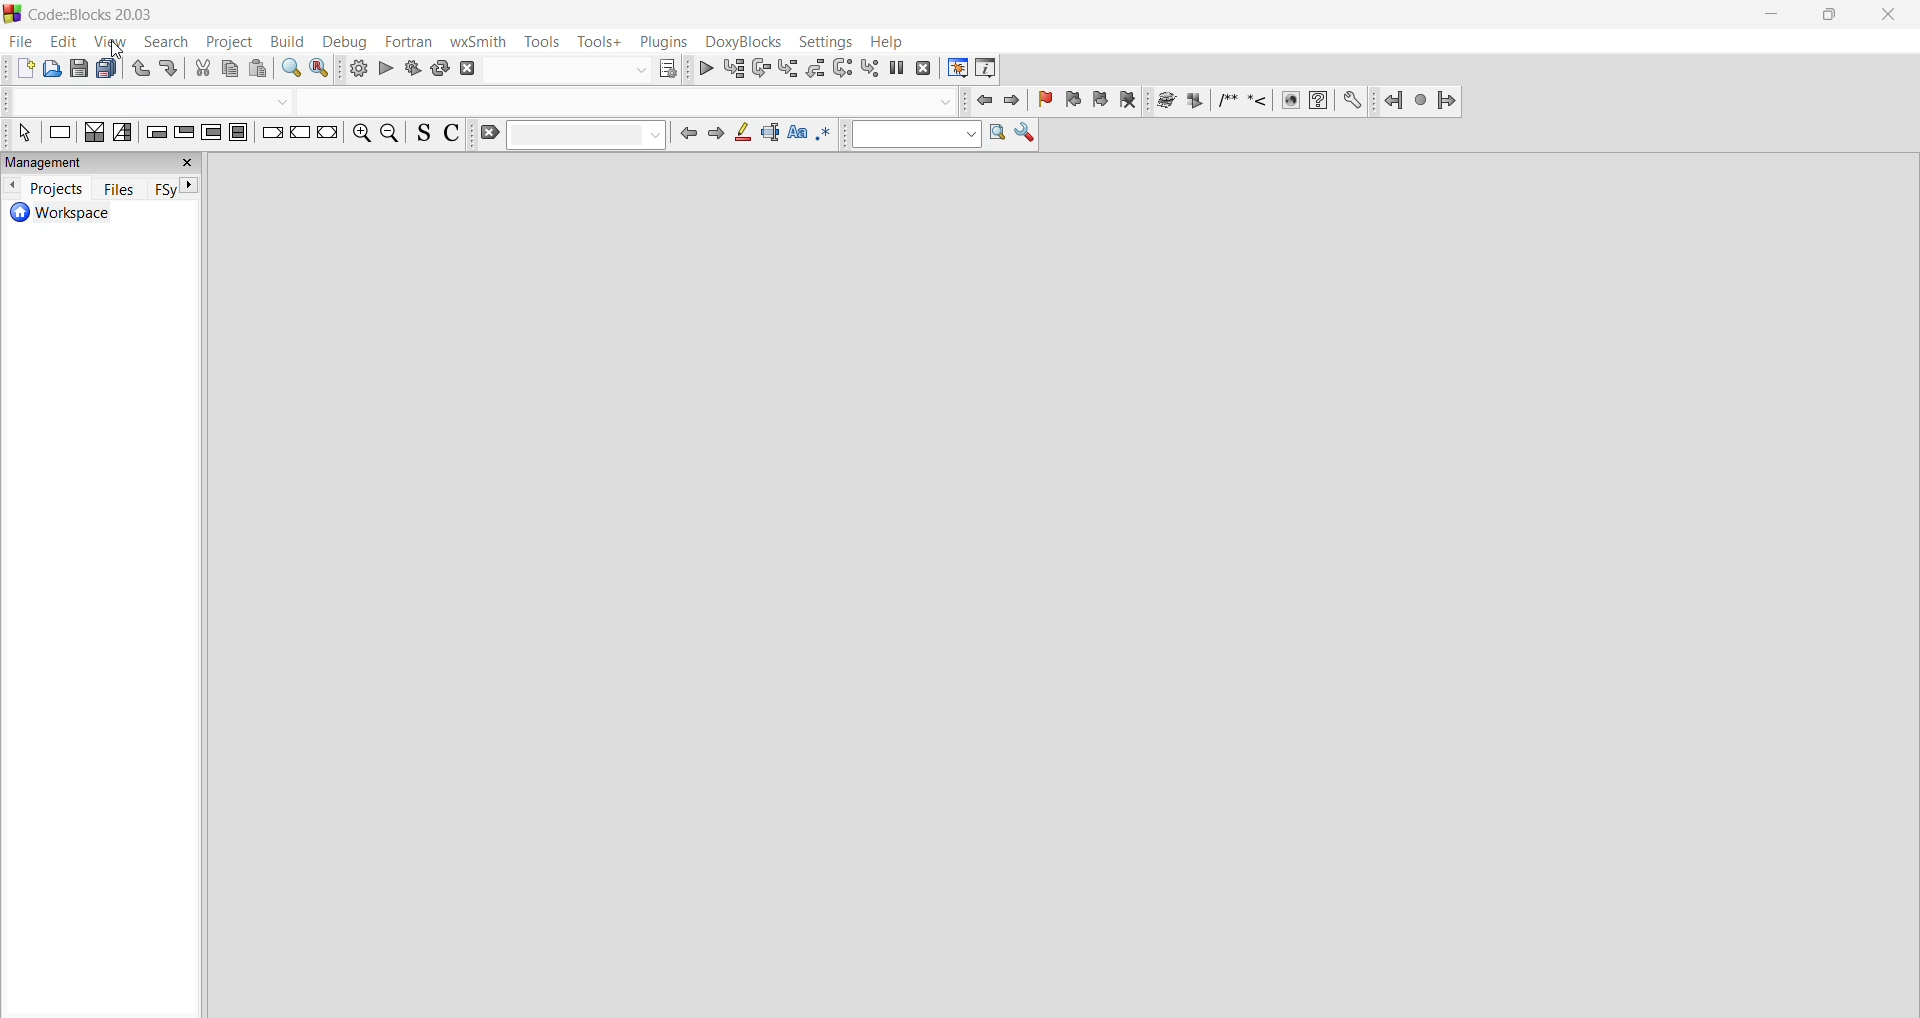  What do you see at coordinates (764, 68) in the screenshot?
I see `next line` at bounding box center [764, 68].